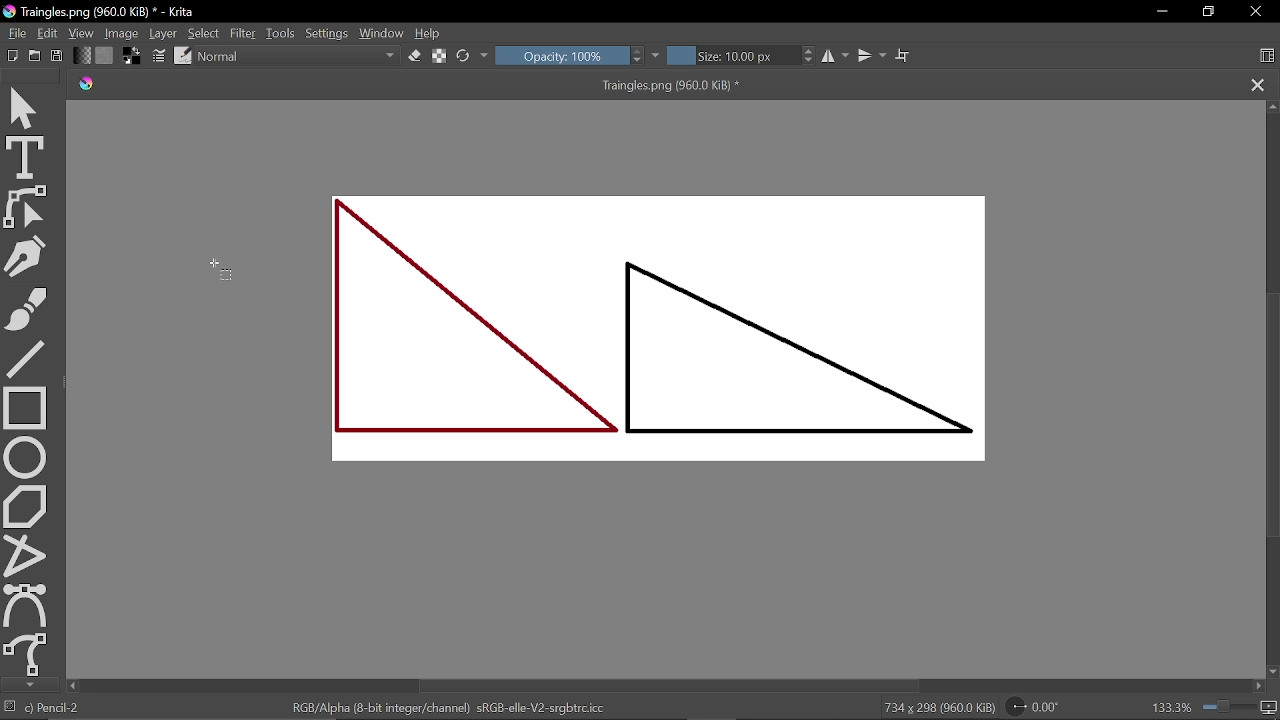 The height and width of the screenshot is (720, 1280). What do you see at coordinates (105, 56) in the screenshot?
I see `Fill gradient` at bounding box center [105, 56].